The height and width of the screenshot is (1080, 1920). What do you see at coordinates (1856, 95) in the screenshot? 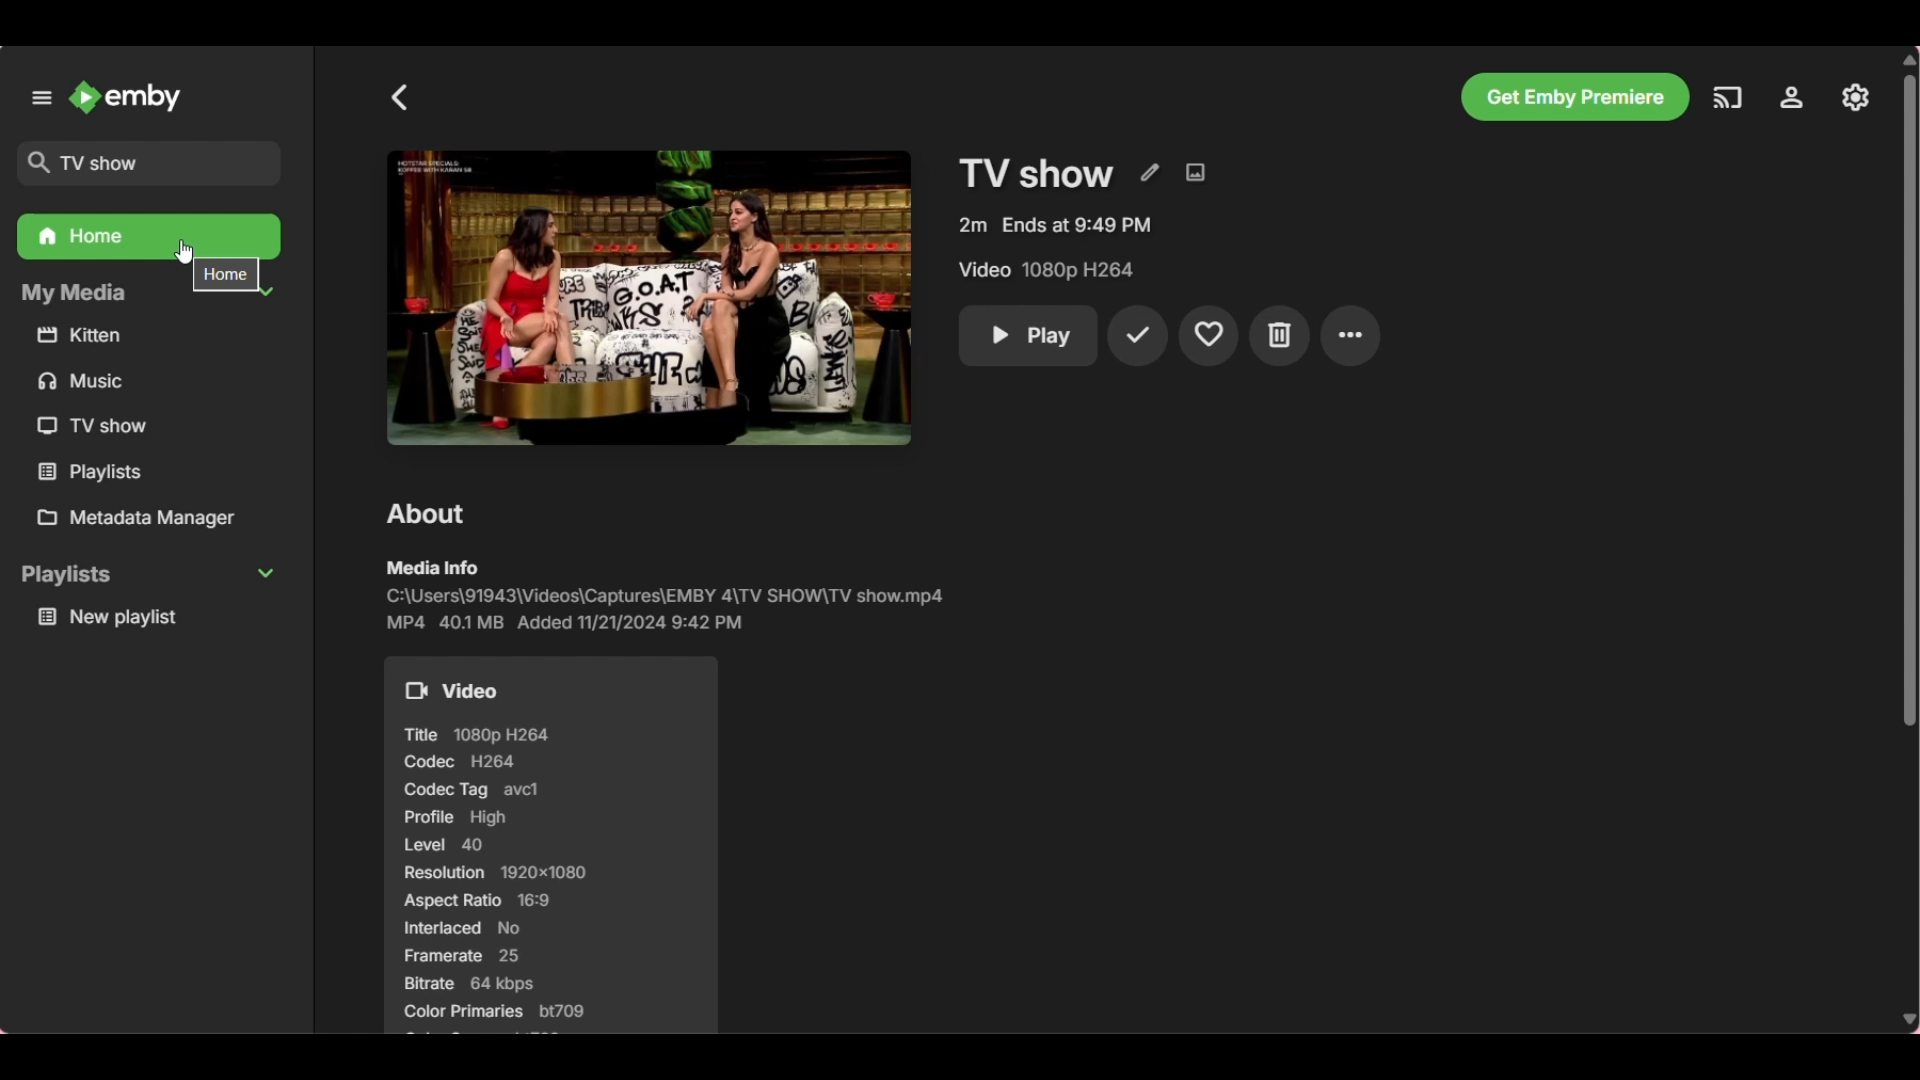
I see `Settings` at bounding box center [1856, 95].